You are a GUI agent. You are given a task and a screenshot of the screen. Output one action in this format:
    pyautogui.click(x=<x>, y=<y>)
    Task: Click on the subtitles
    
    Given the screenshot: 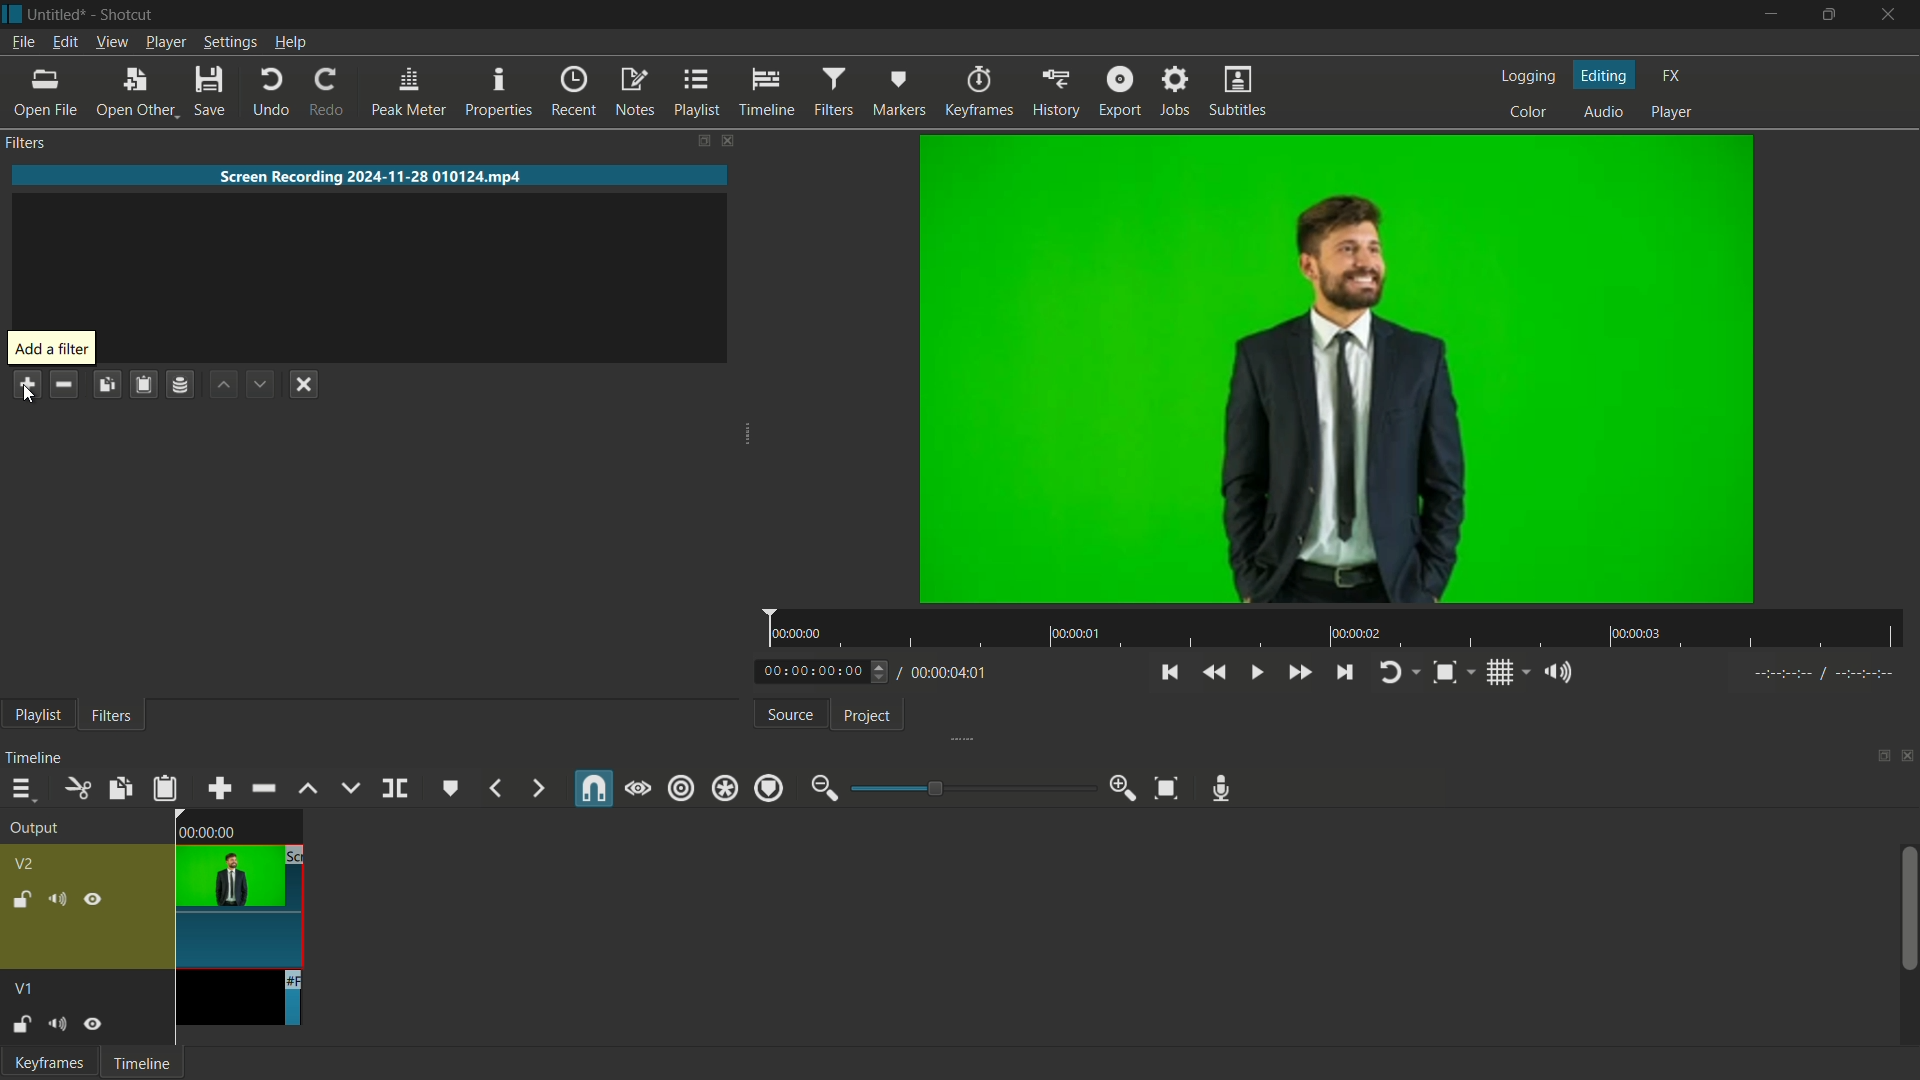 What is the action you would take?
    pyautogui.click(x=1240, y=91)
    